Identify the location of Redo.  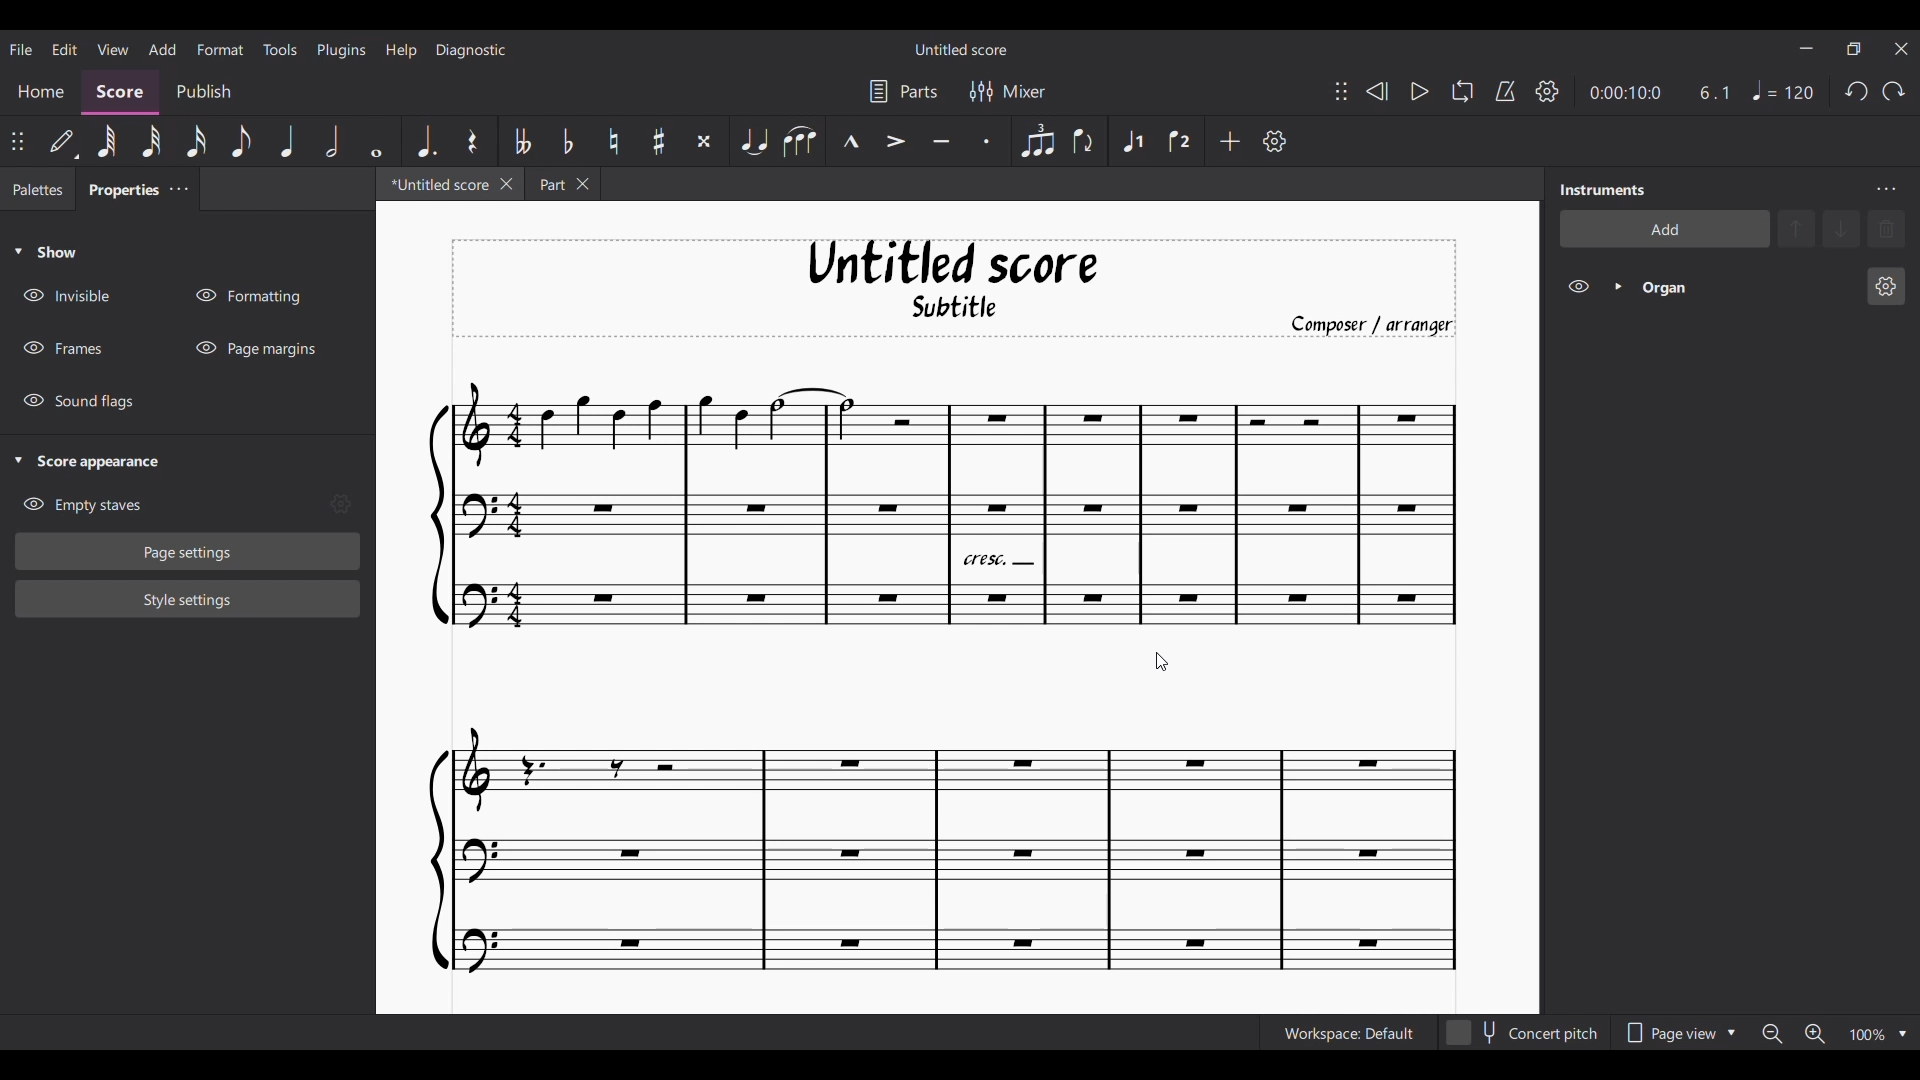
(1893, 90).